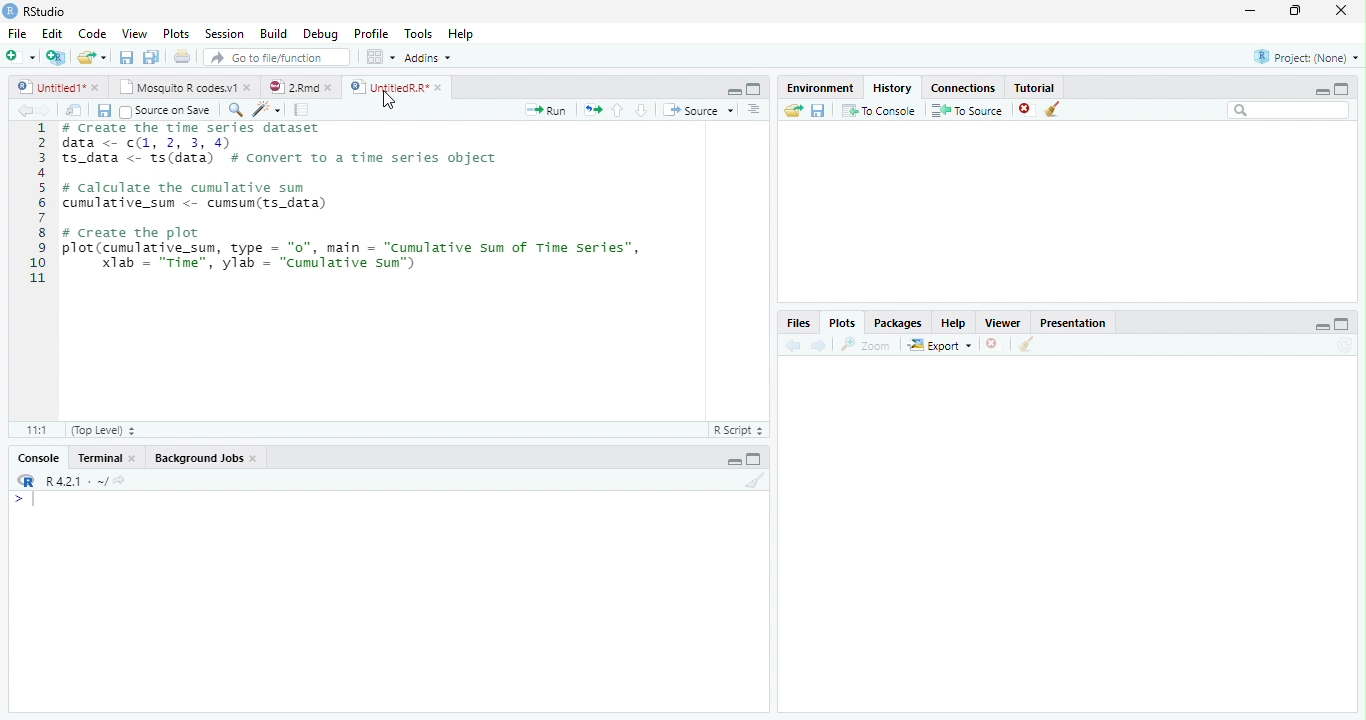 The image size is (1366, 720). Describe the element at coordinates (20, 56) in the screenshot. I see `New file` at that location.